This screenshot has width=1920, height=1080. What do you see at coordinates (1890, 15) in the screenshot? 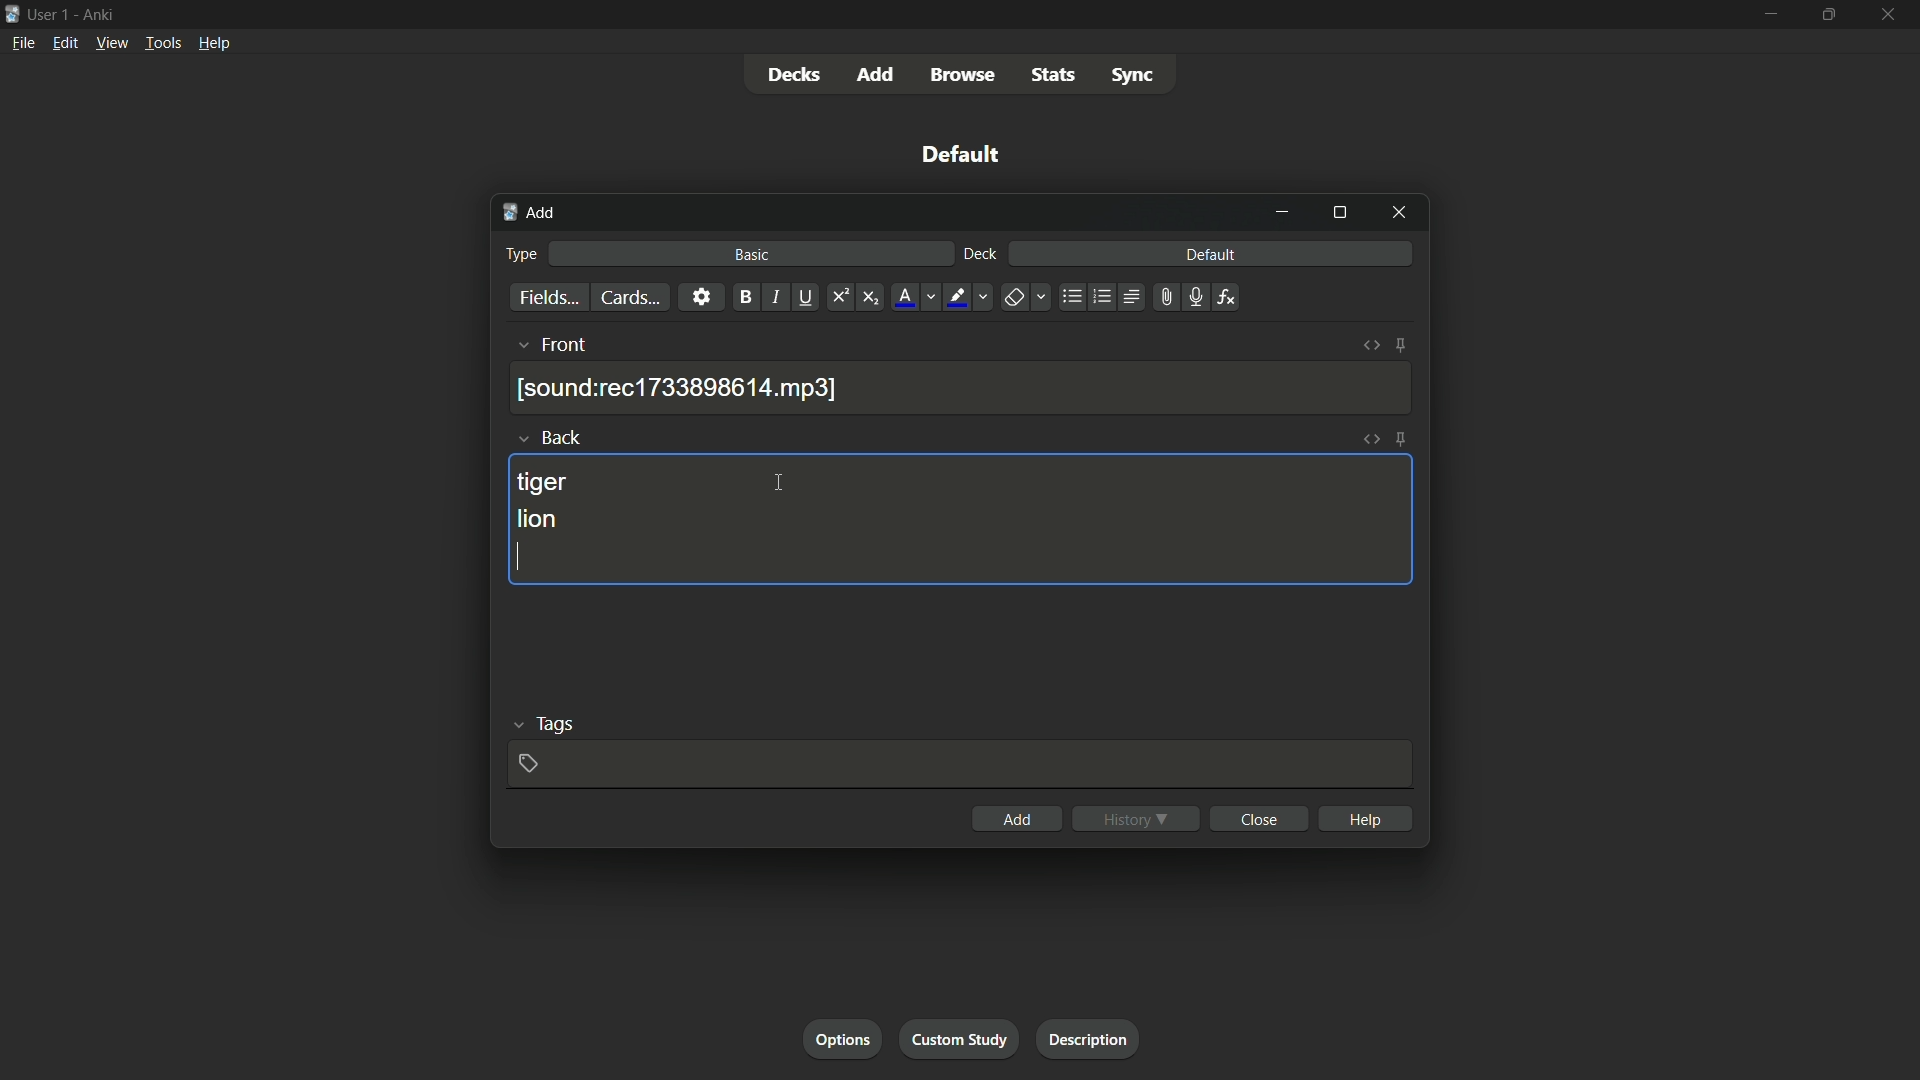
I see `close app` at bounding box center [1890, 15].